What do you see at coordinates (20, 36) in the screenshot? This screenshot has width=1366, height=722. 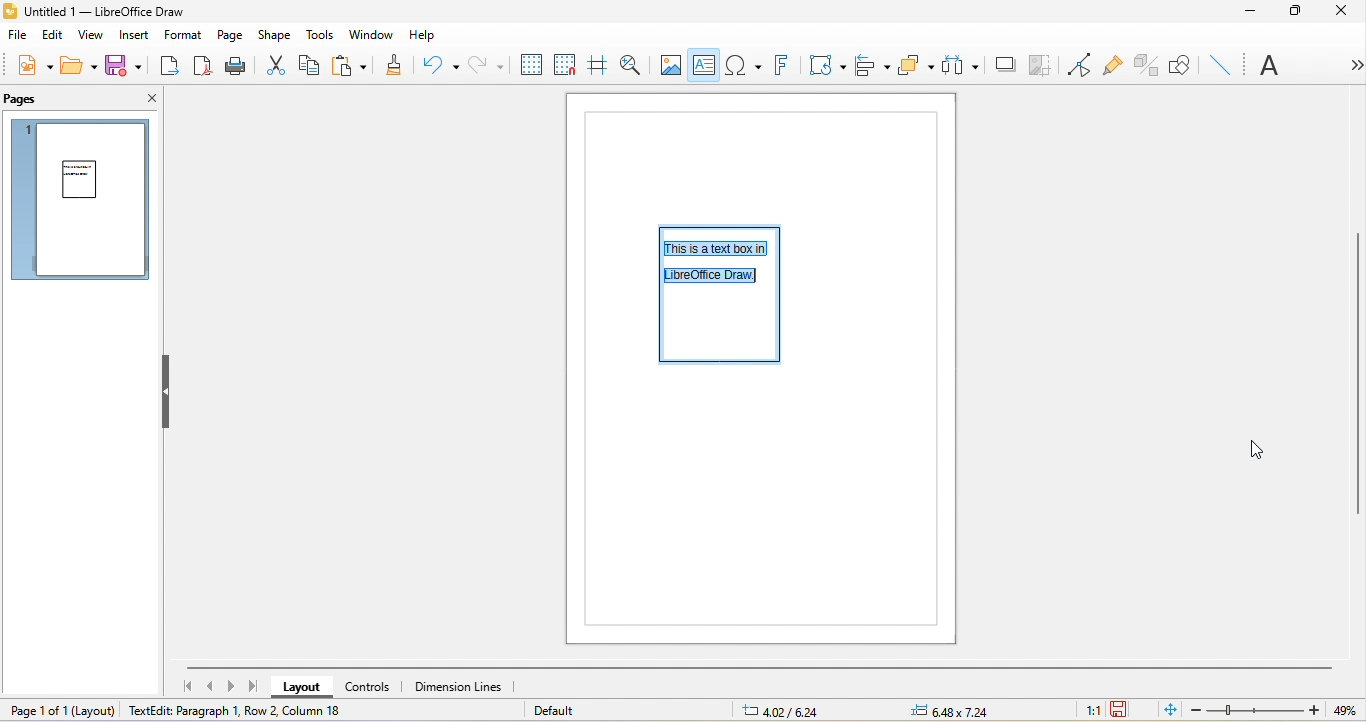 I see `file` at bounding box center [20, 36].